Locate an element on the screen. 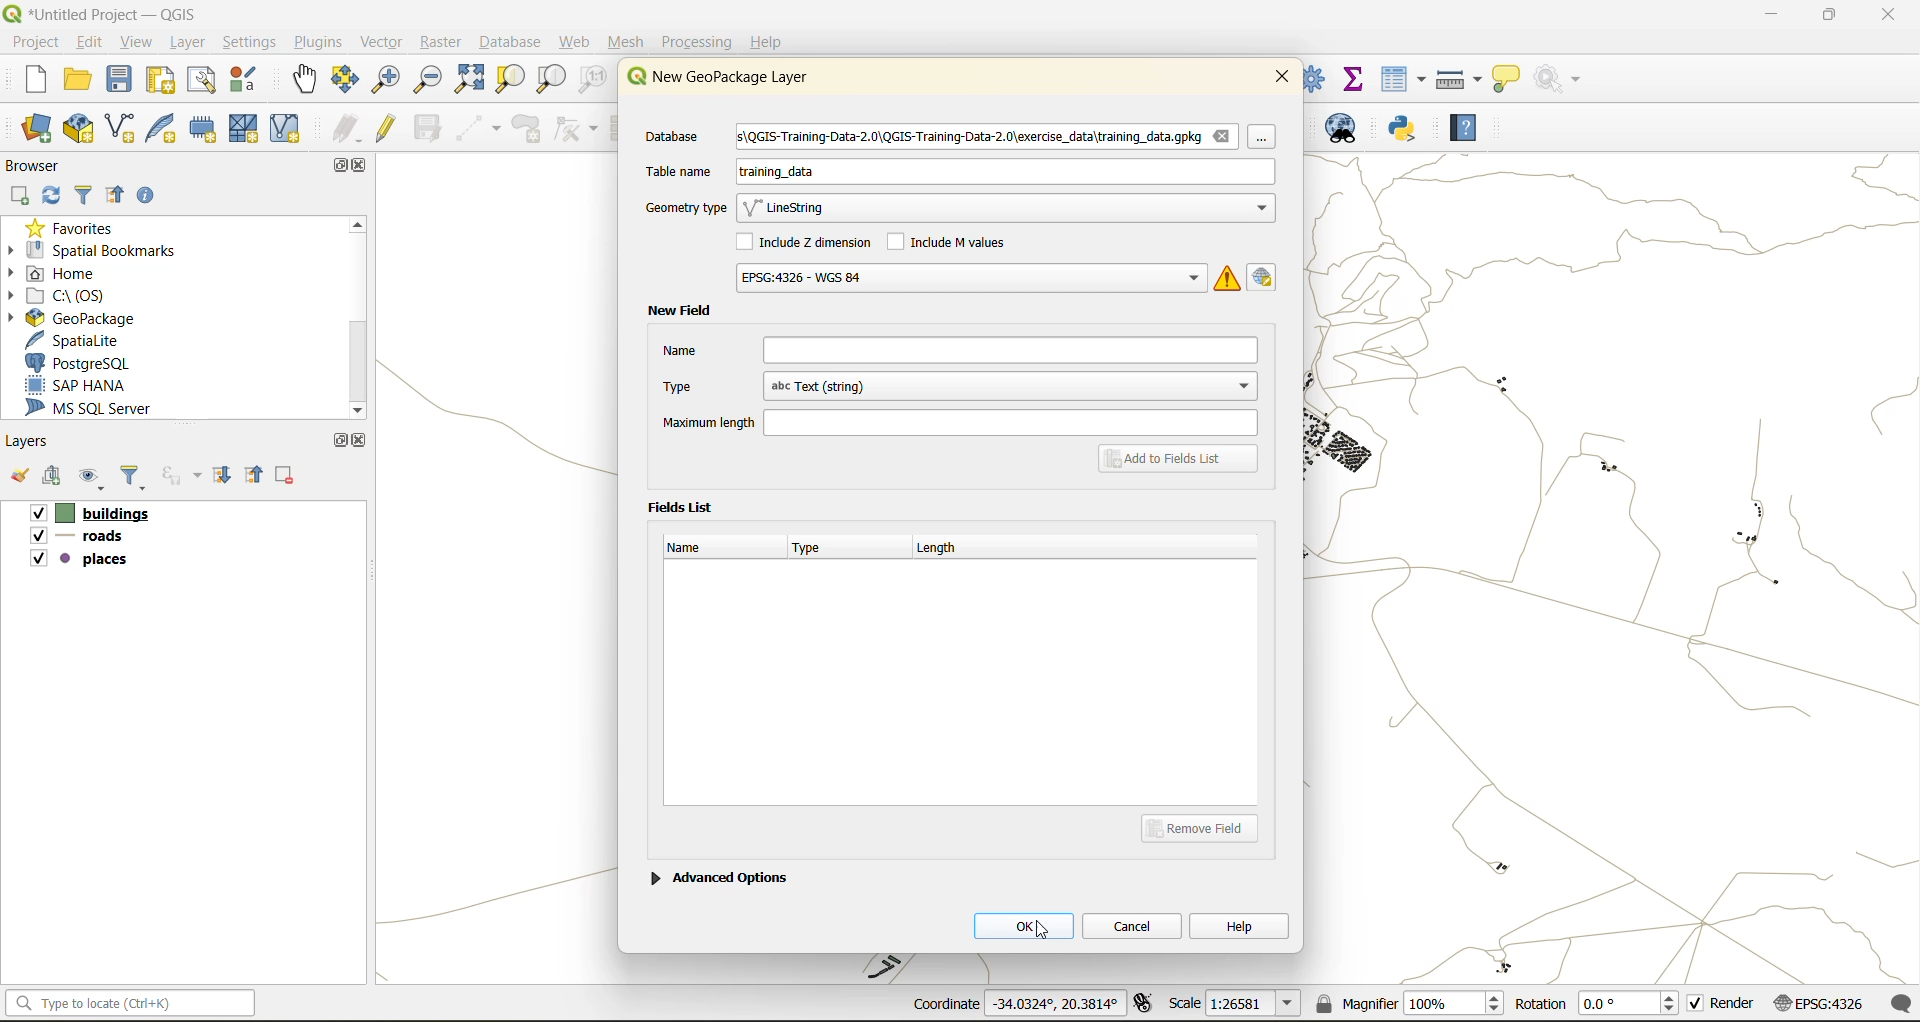 The image size is (1920, 1022). cancel is located at coordinates (1134, 924).